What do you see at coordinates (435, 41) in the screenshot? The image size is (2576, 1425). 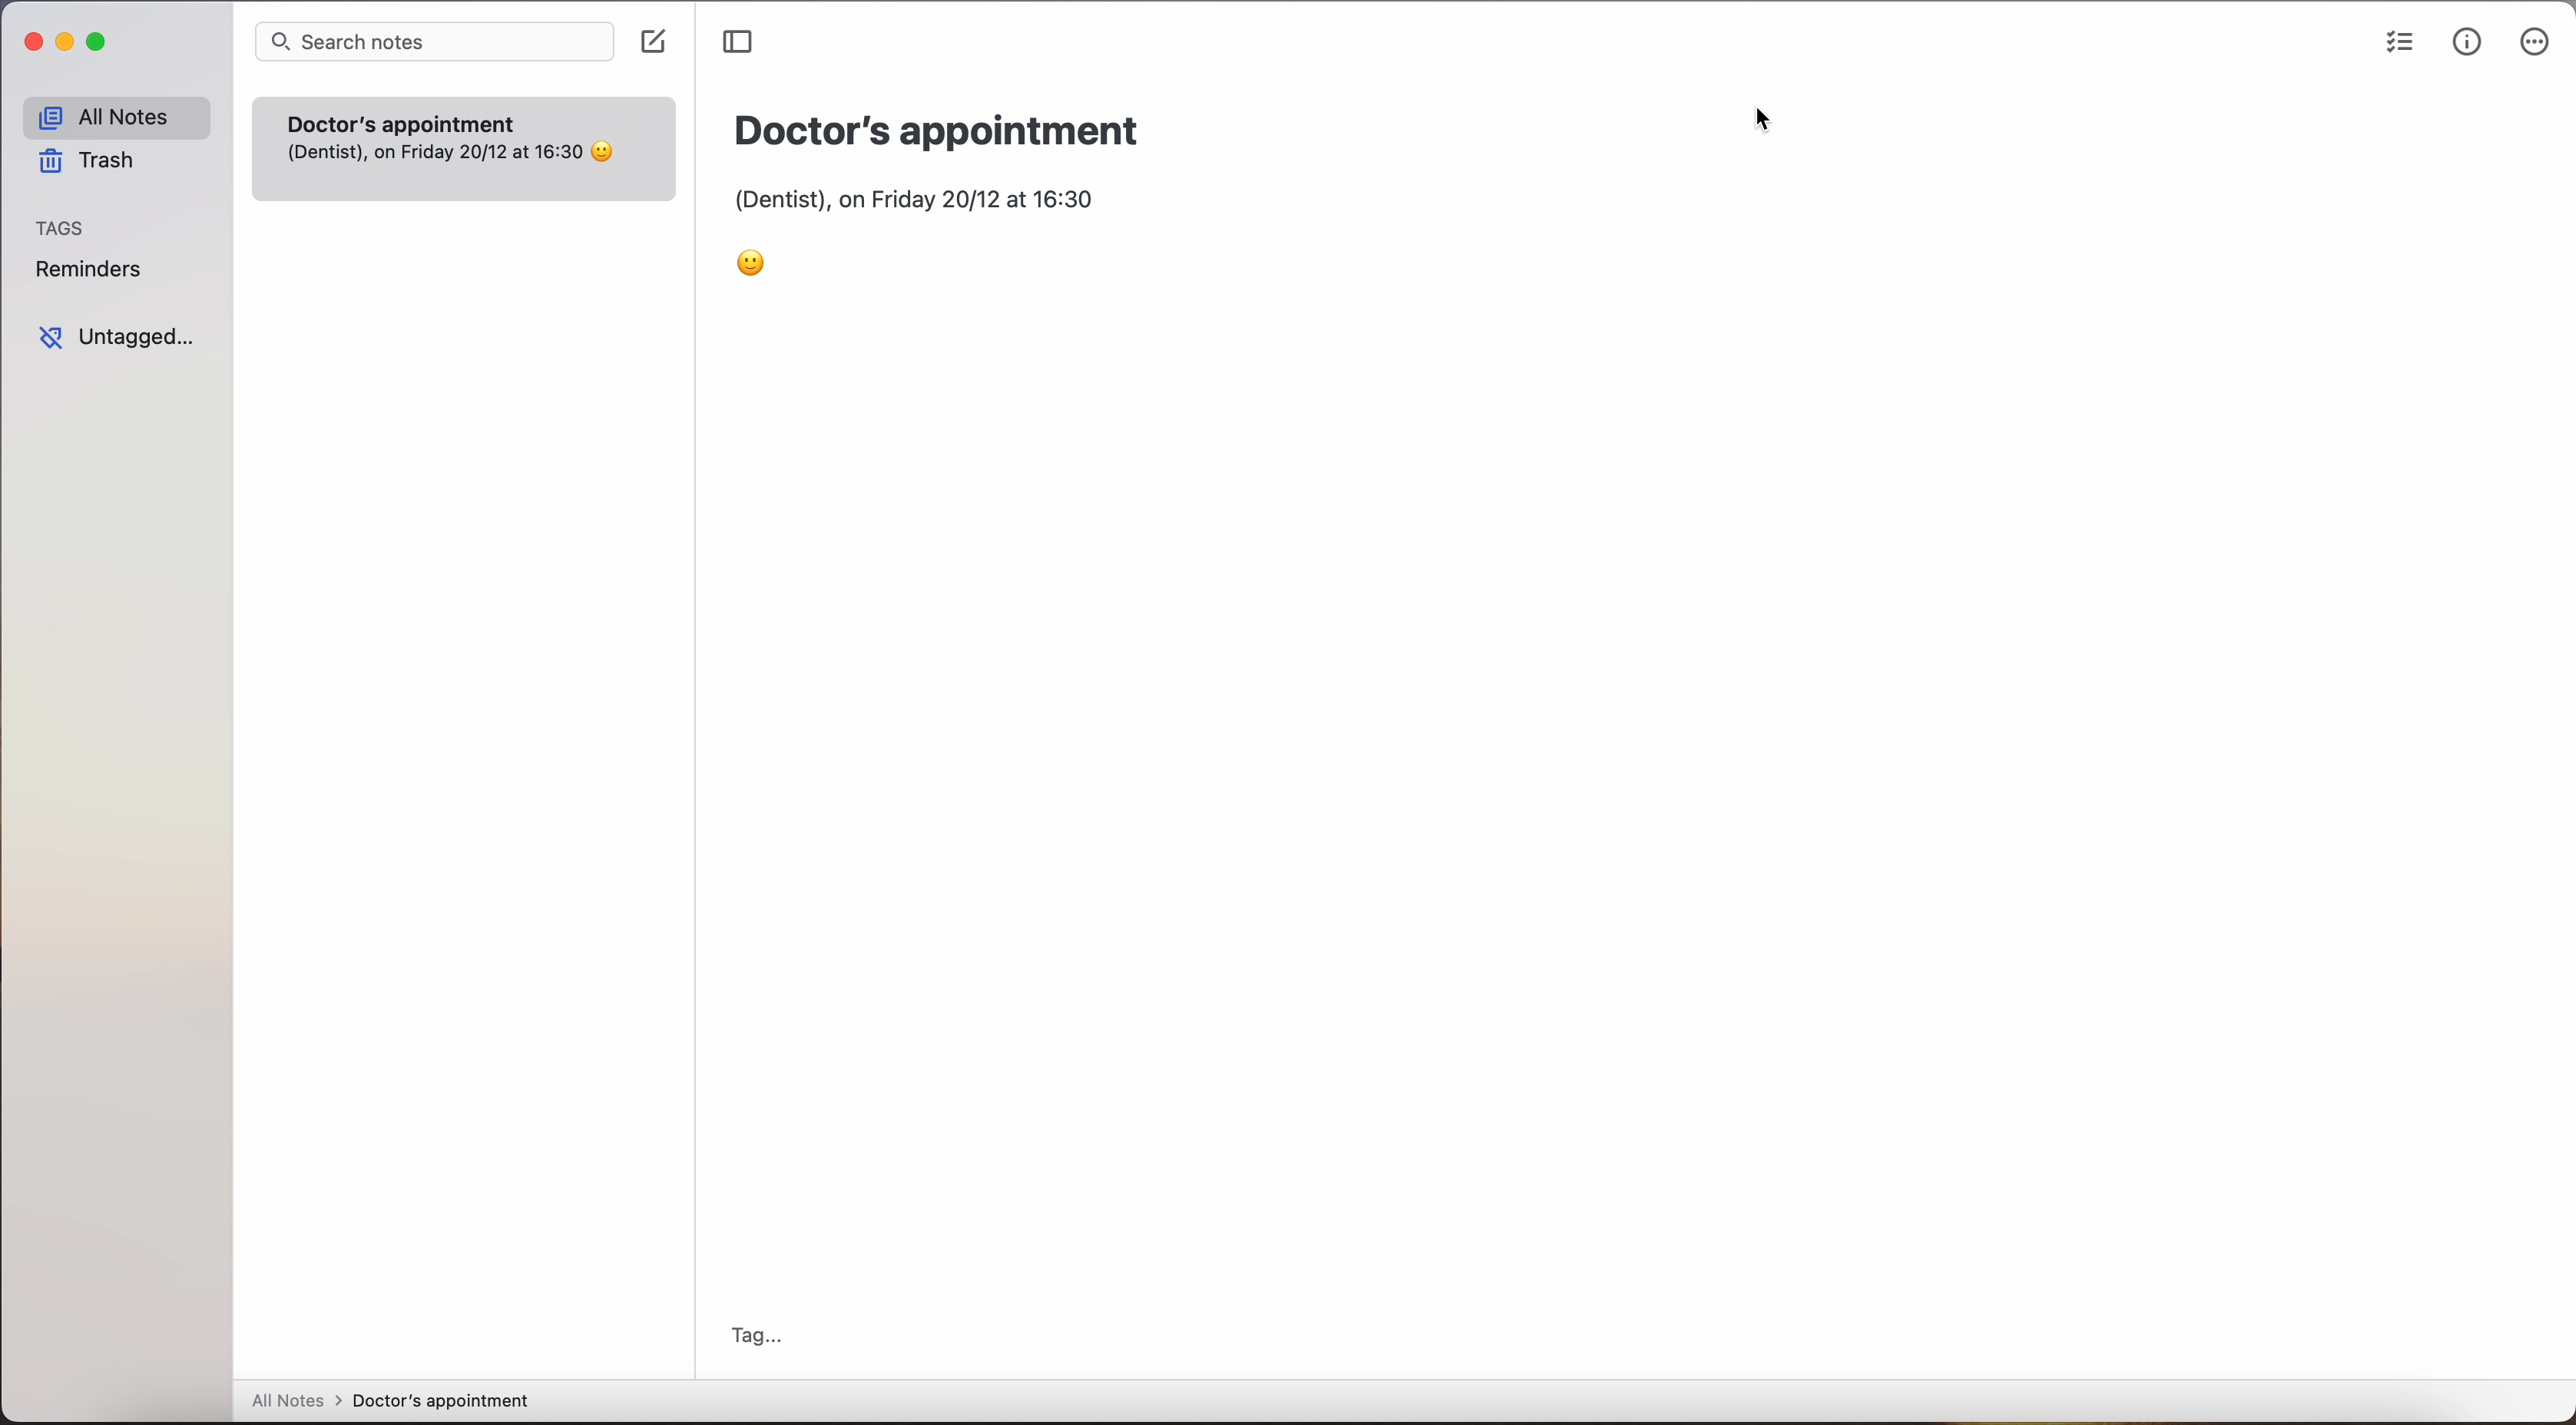 I see `search bar` at bounding box center [435, 41].